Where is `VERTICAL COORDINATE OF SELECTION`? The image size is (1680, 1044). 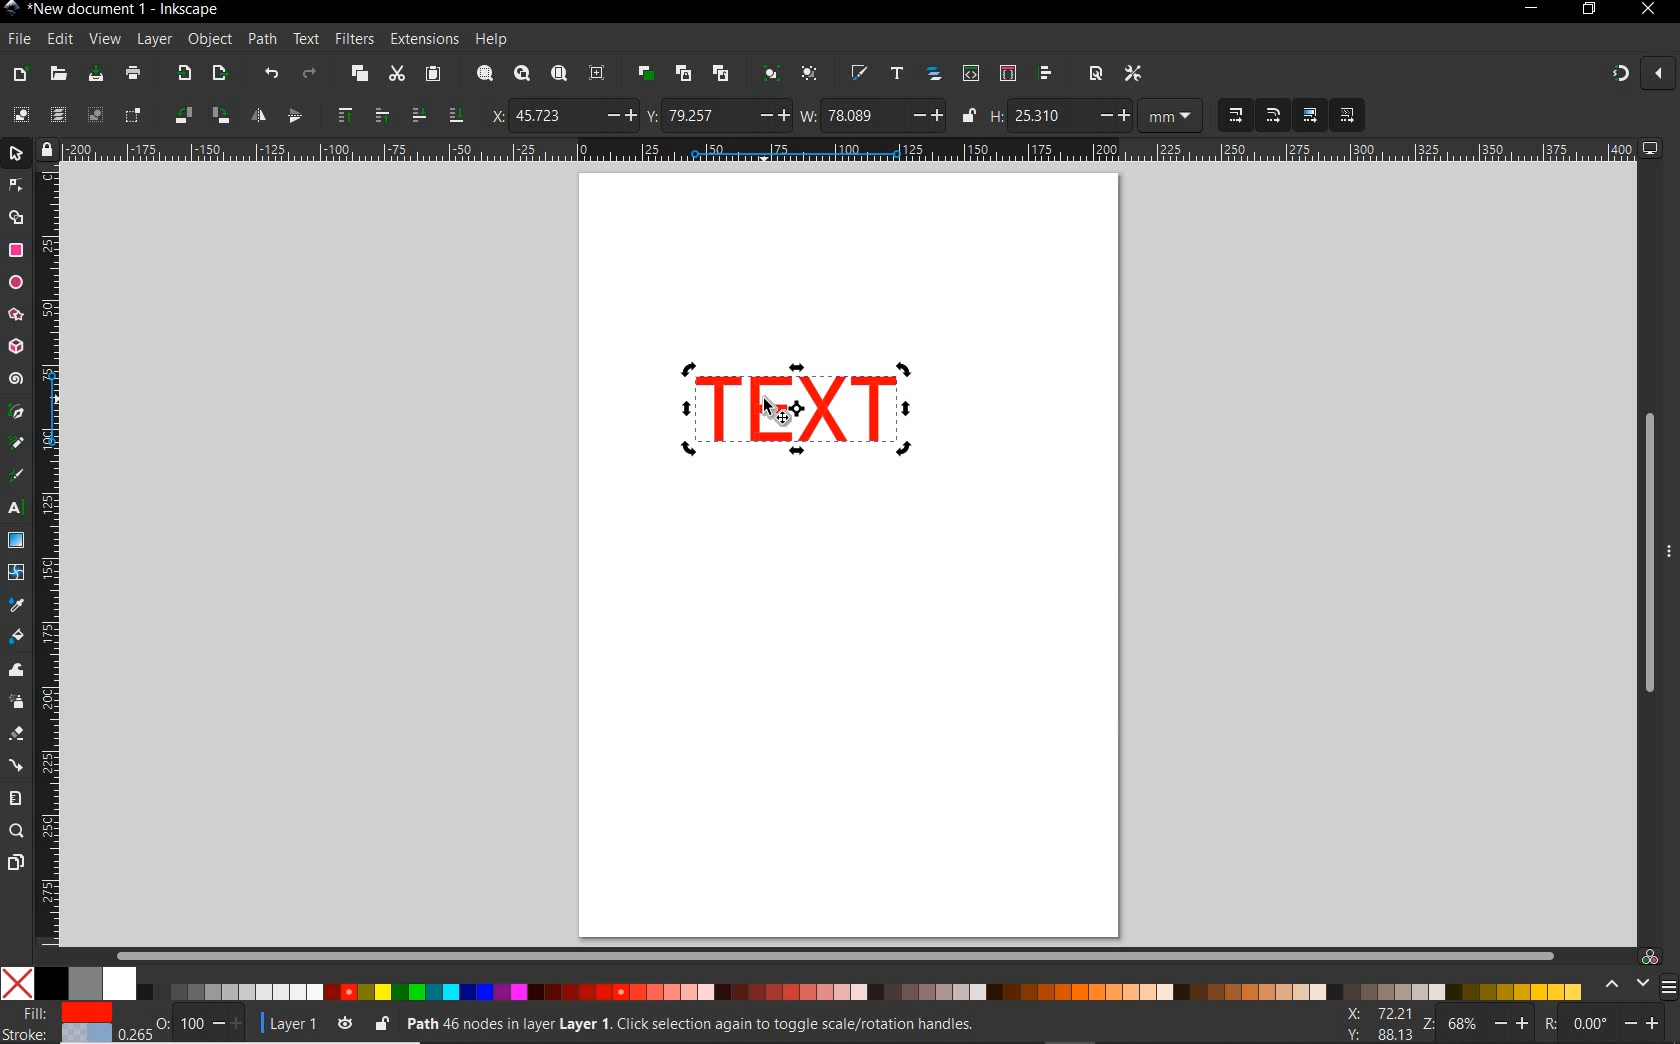 VERTICAL COORDINATE OF SELECTION is located at coordinates (717, 115).